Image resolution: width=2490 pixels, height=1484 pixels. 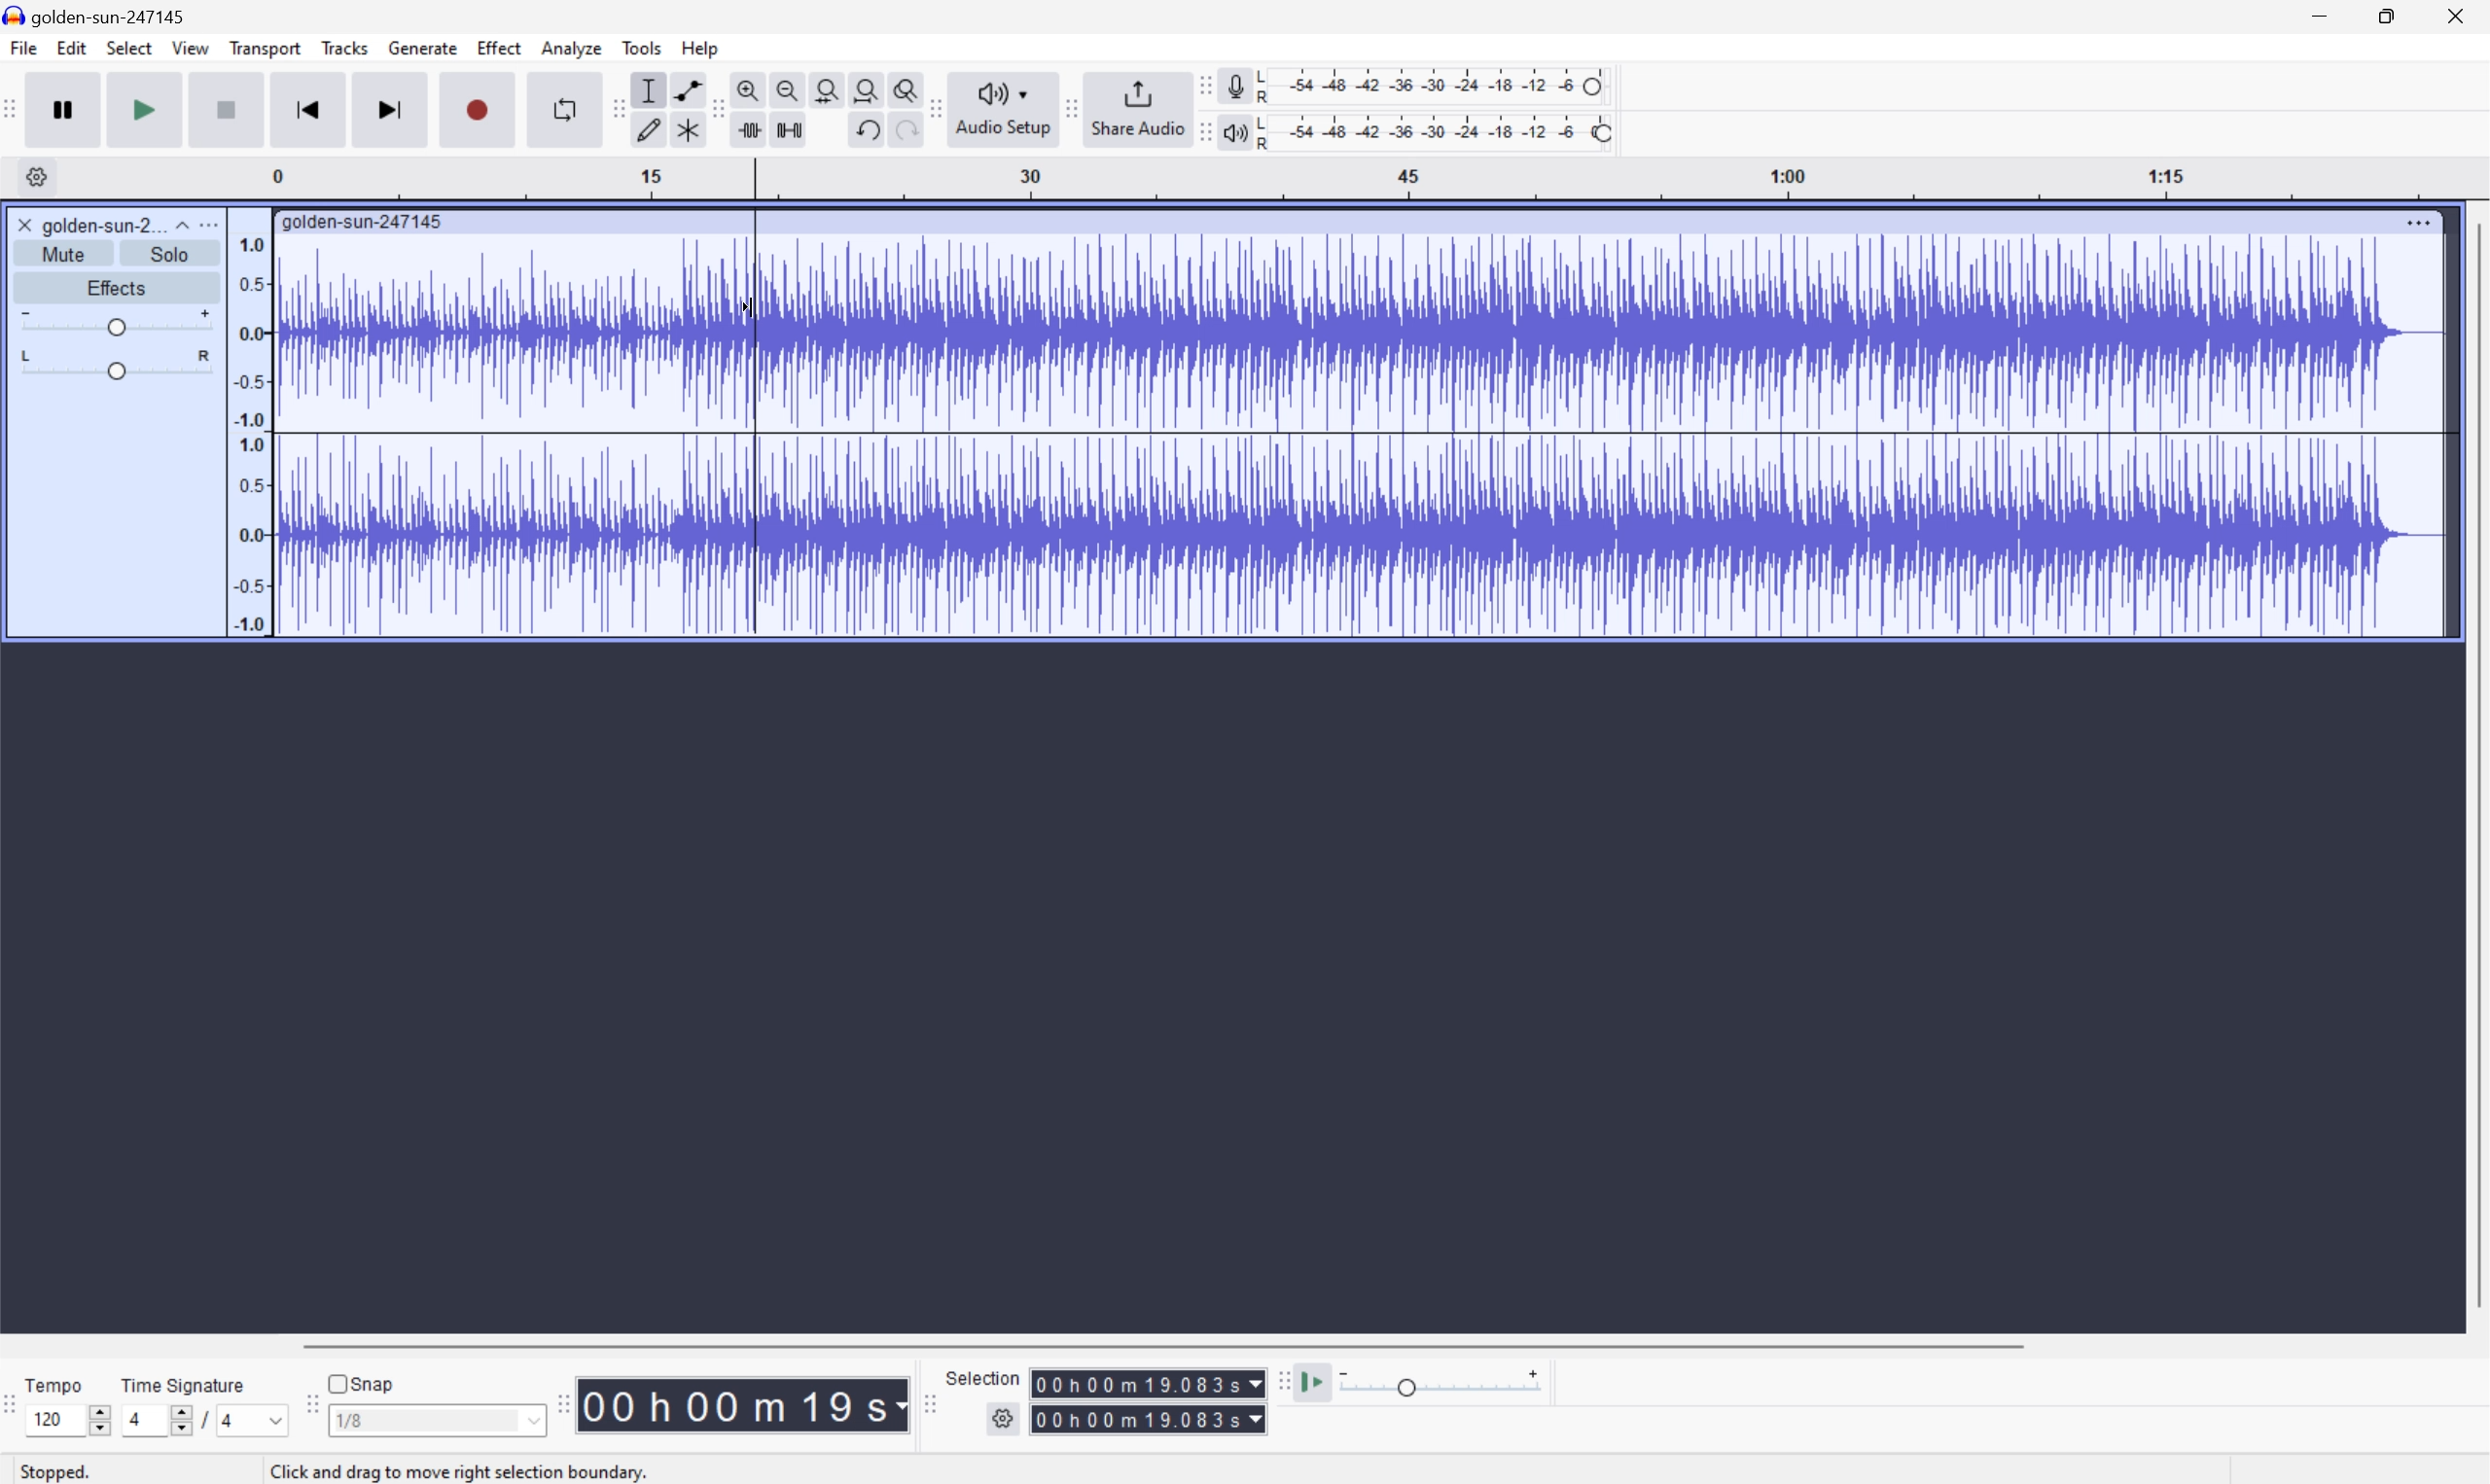 I want to click on Share Audio, so click(x=1133, y=107).